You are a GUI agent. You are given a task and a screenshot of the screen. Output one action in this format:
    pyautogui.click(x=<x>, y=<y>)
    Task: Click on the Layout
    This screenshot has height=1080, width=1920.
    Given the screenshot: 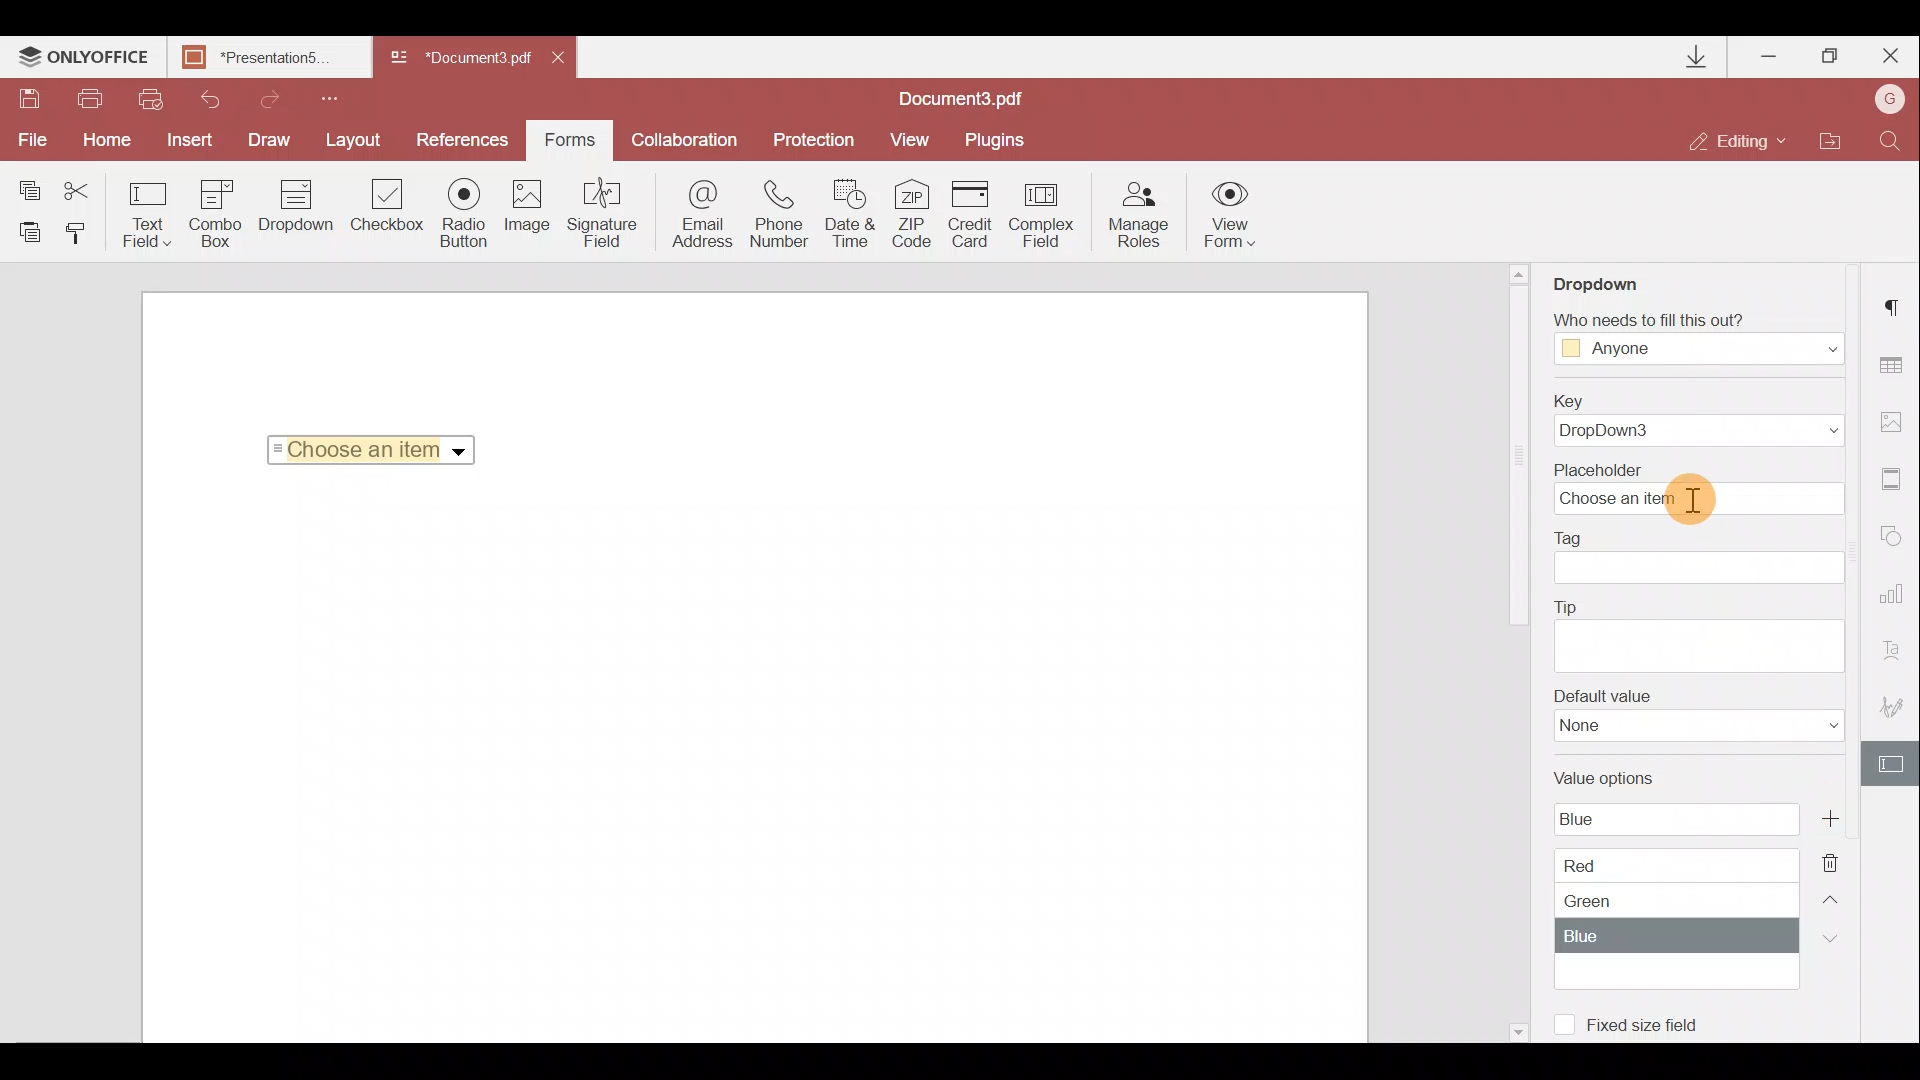 What is the action you would take?
    pyautogui.click(x=359, y=140)
    